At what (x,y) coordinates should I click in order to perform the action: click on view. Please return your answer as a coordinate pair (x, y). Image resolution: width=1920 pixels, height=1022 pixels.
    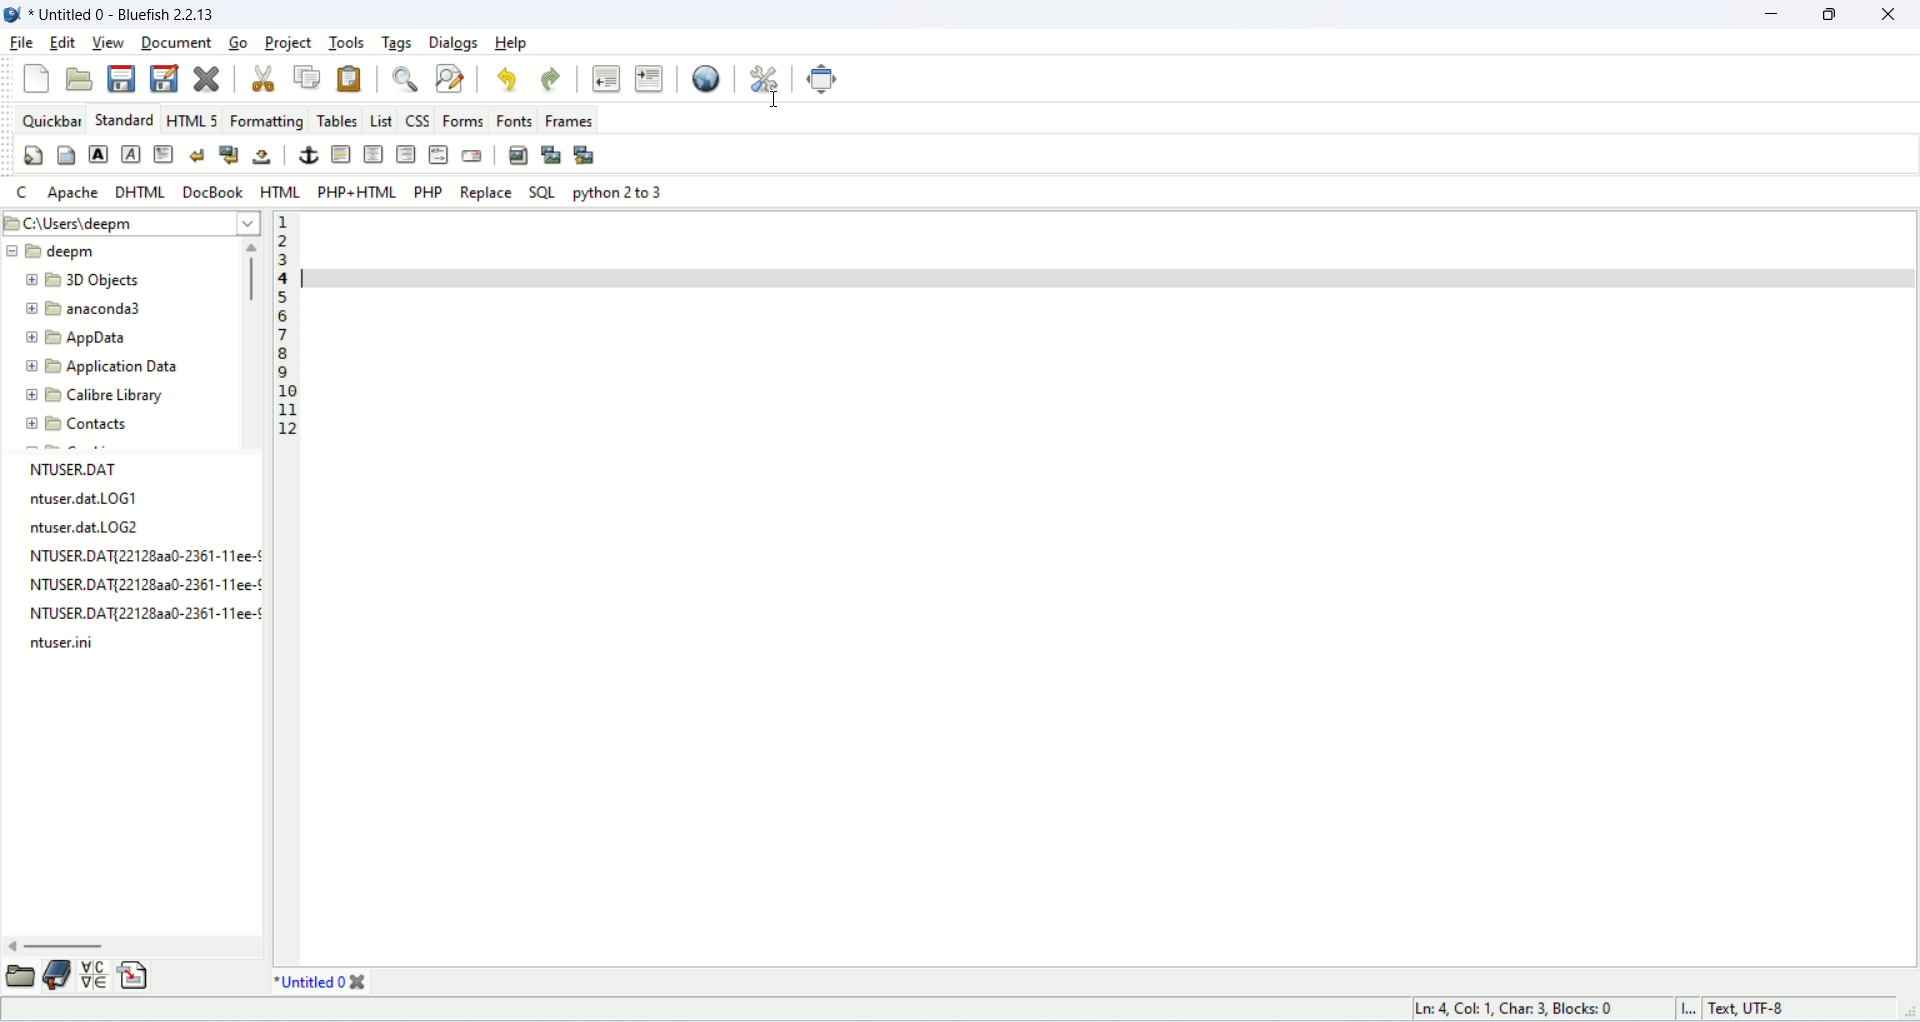
    Looking at the image, I should click on (109, 42).